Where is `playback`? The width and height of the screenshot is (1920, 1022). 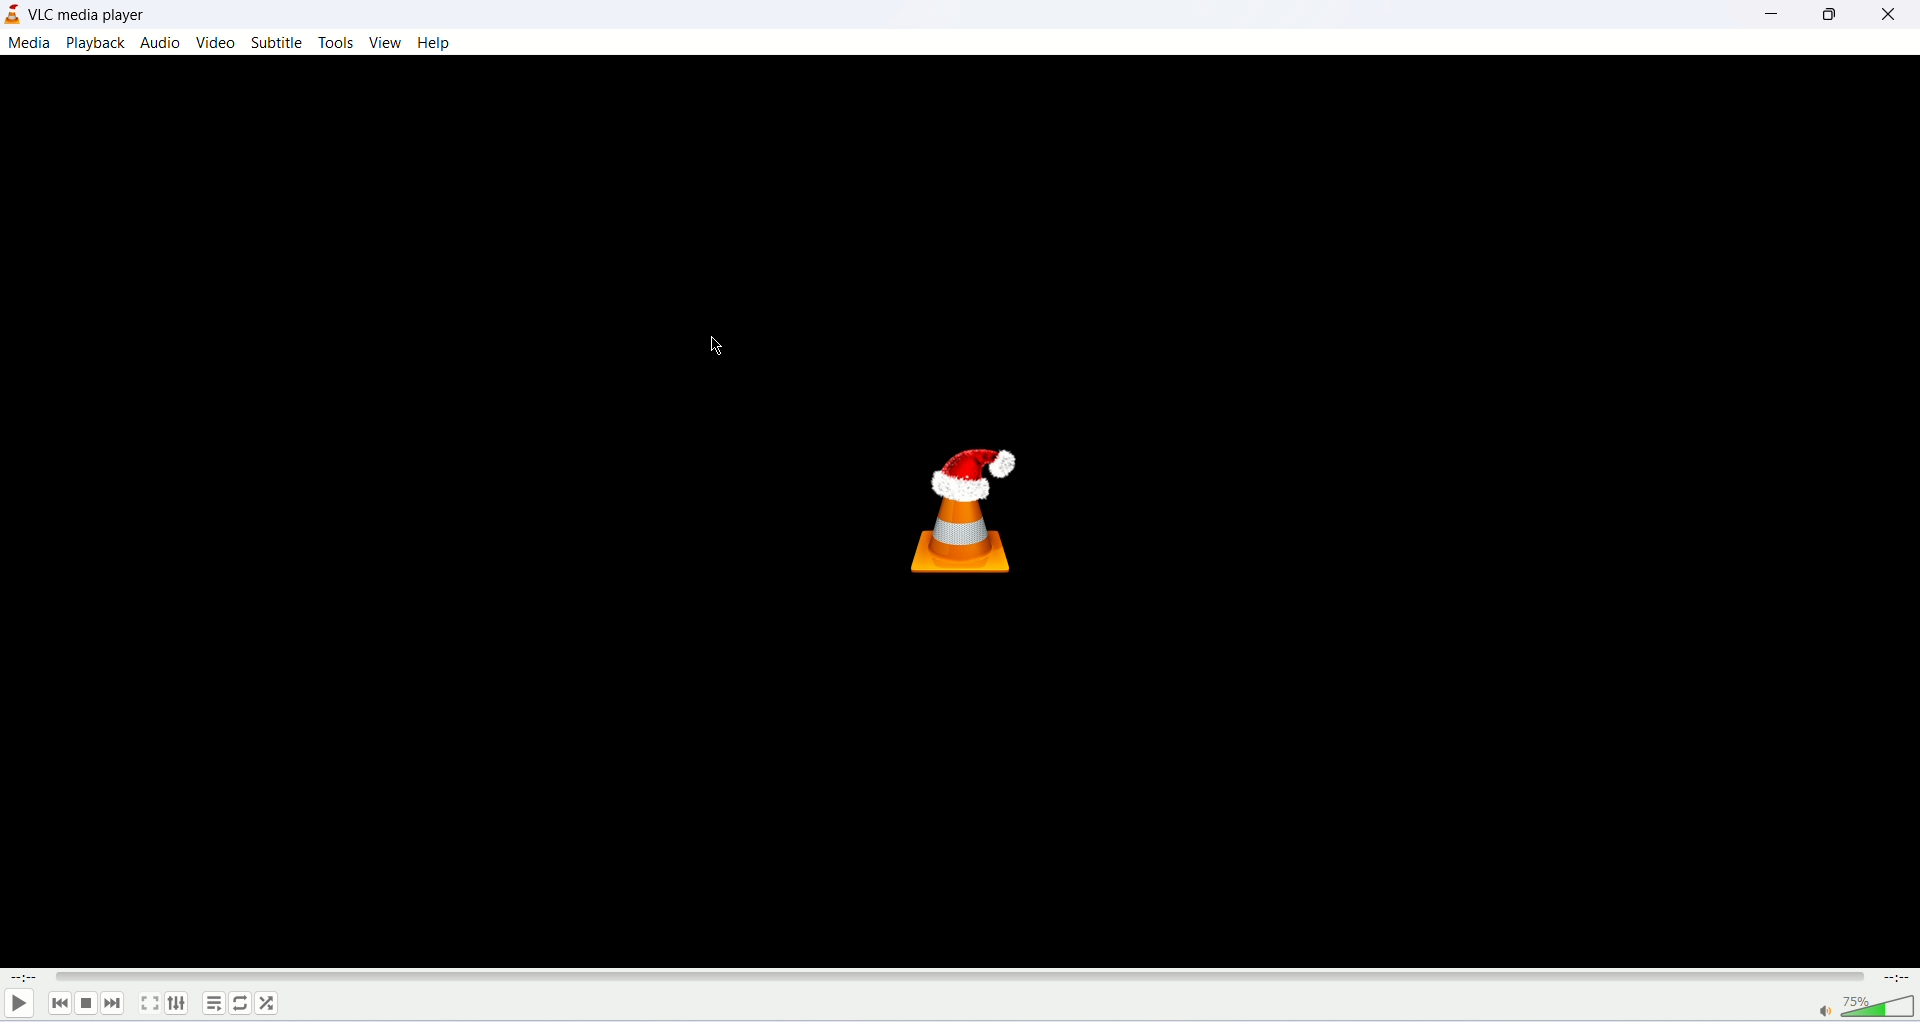 playback is located at coordinates (96, 43).